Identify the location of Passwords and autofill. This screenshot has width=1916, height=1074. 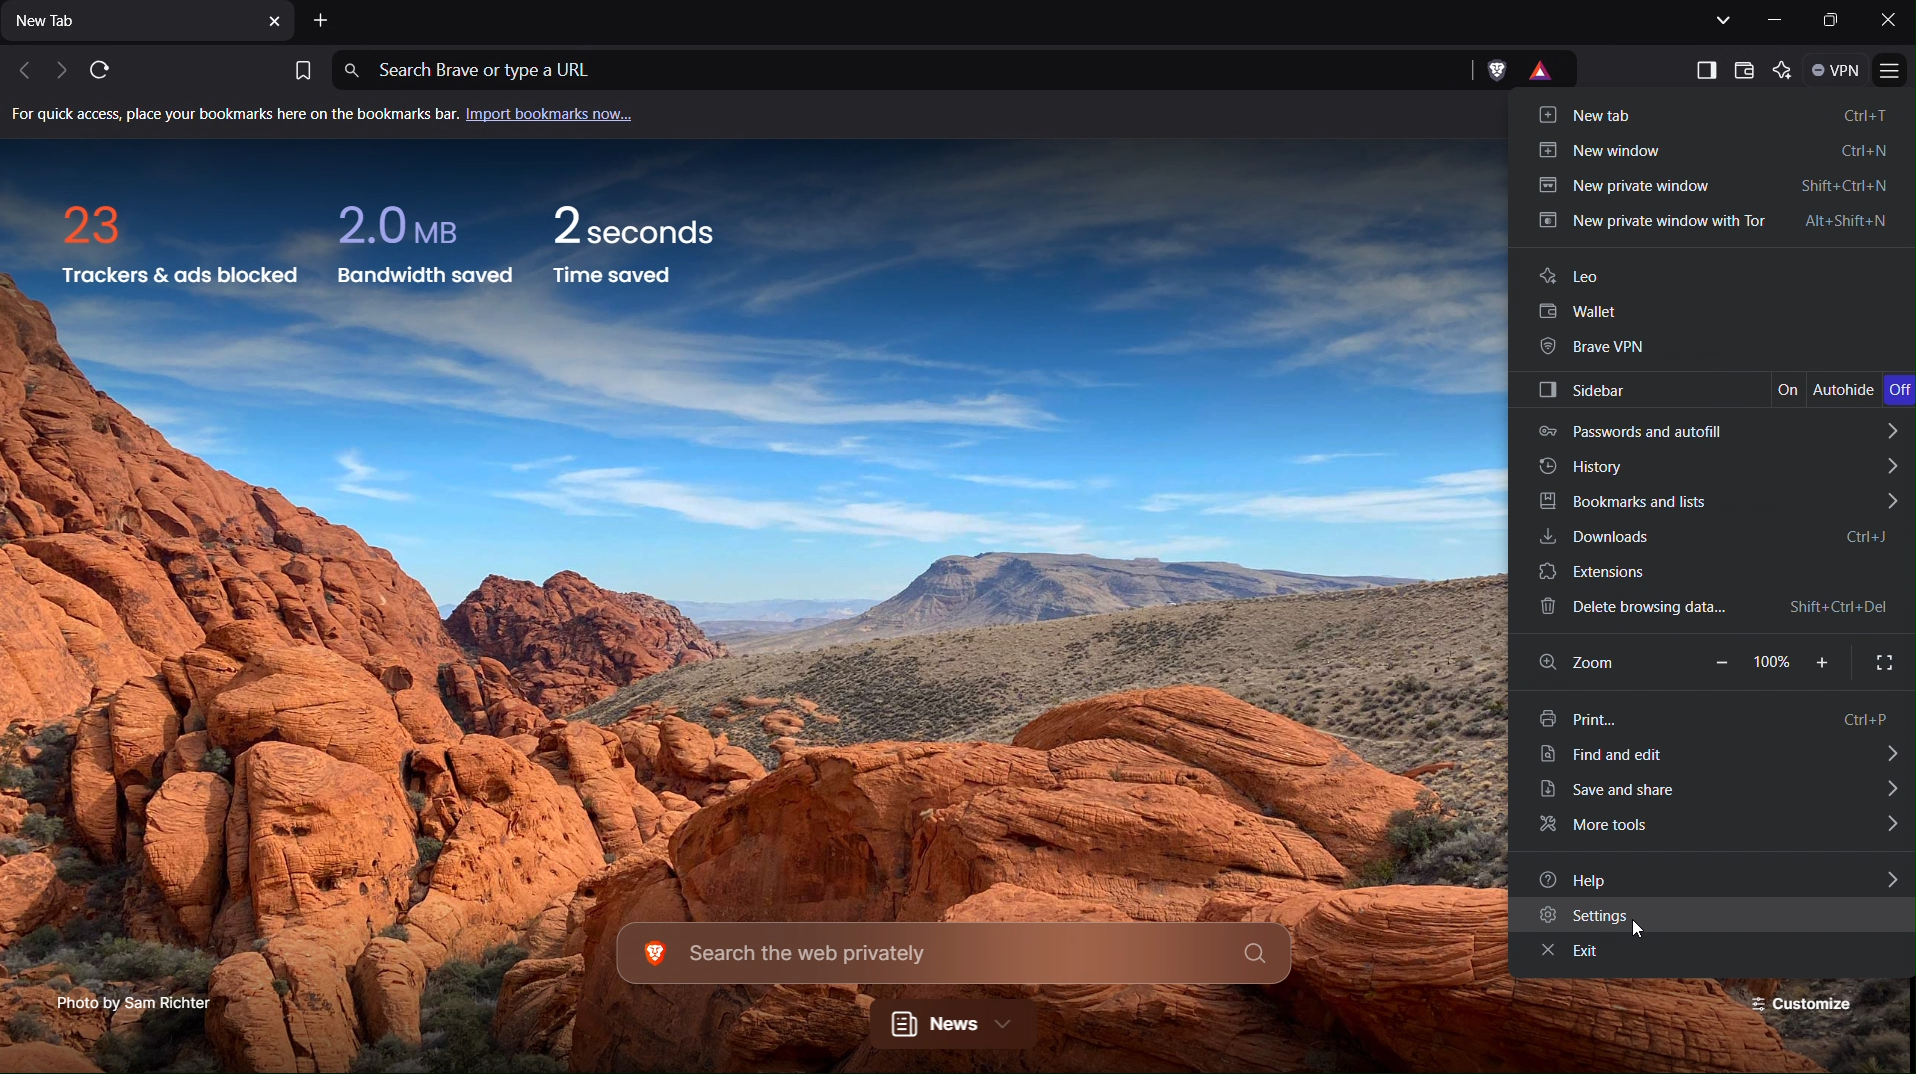
(1710, 431).